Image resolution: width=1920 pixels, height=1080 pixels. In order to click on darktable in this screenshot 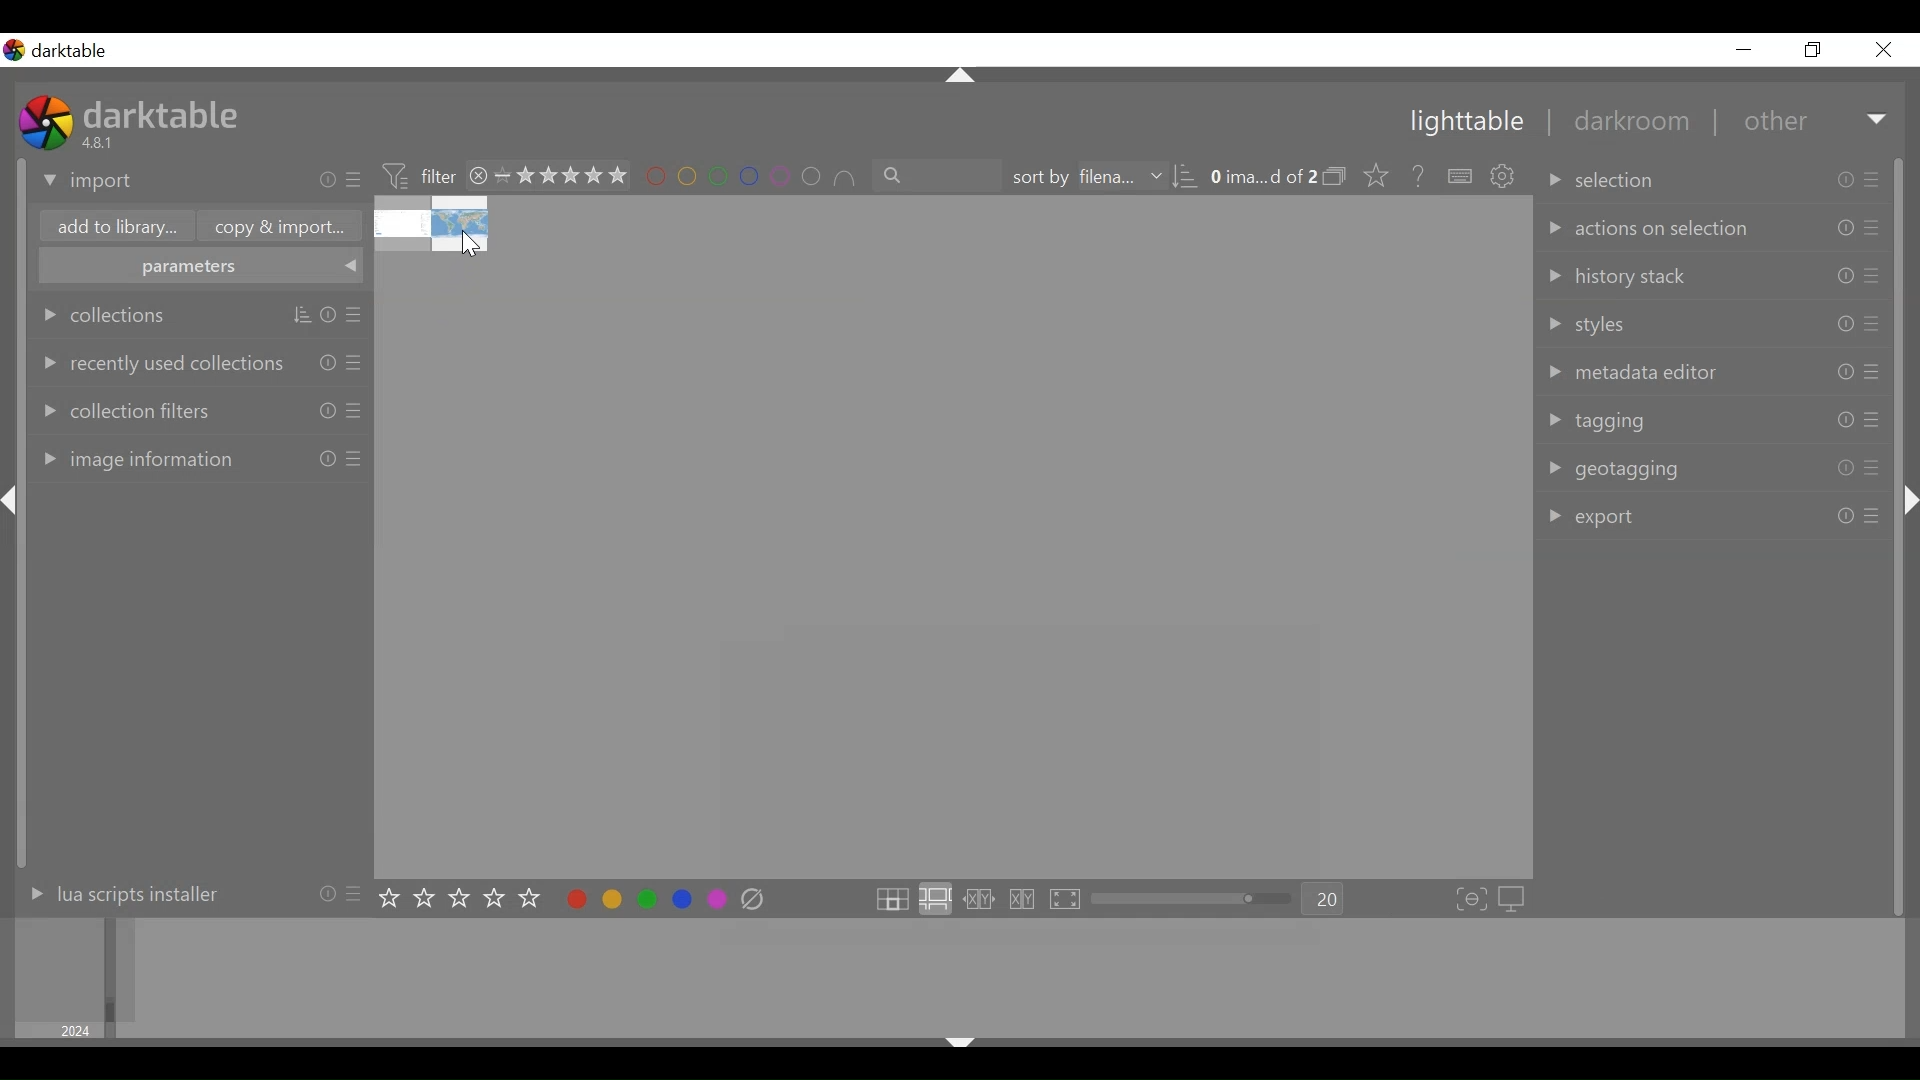, I will do `click(162, 113)`.